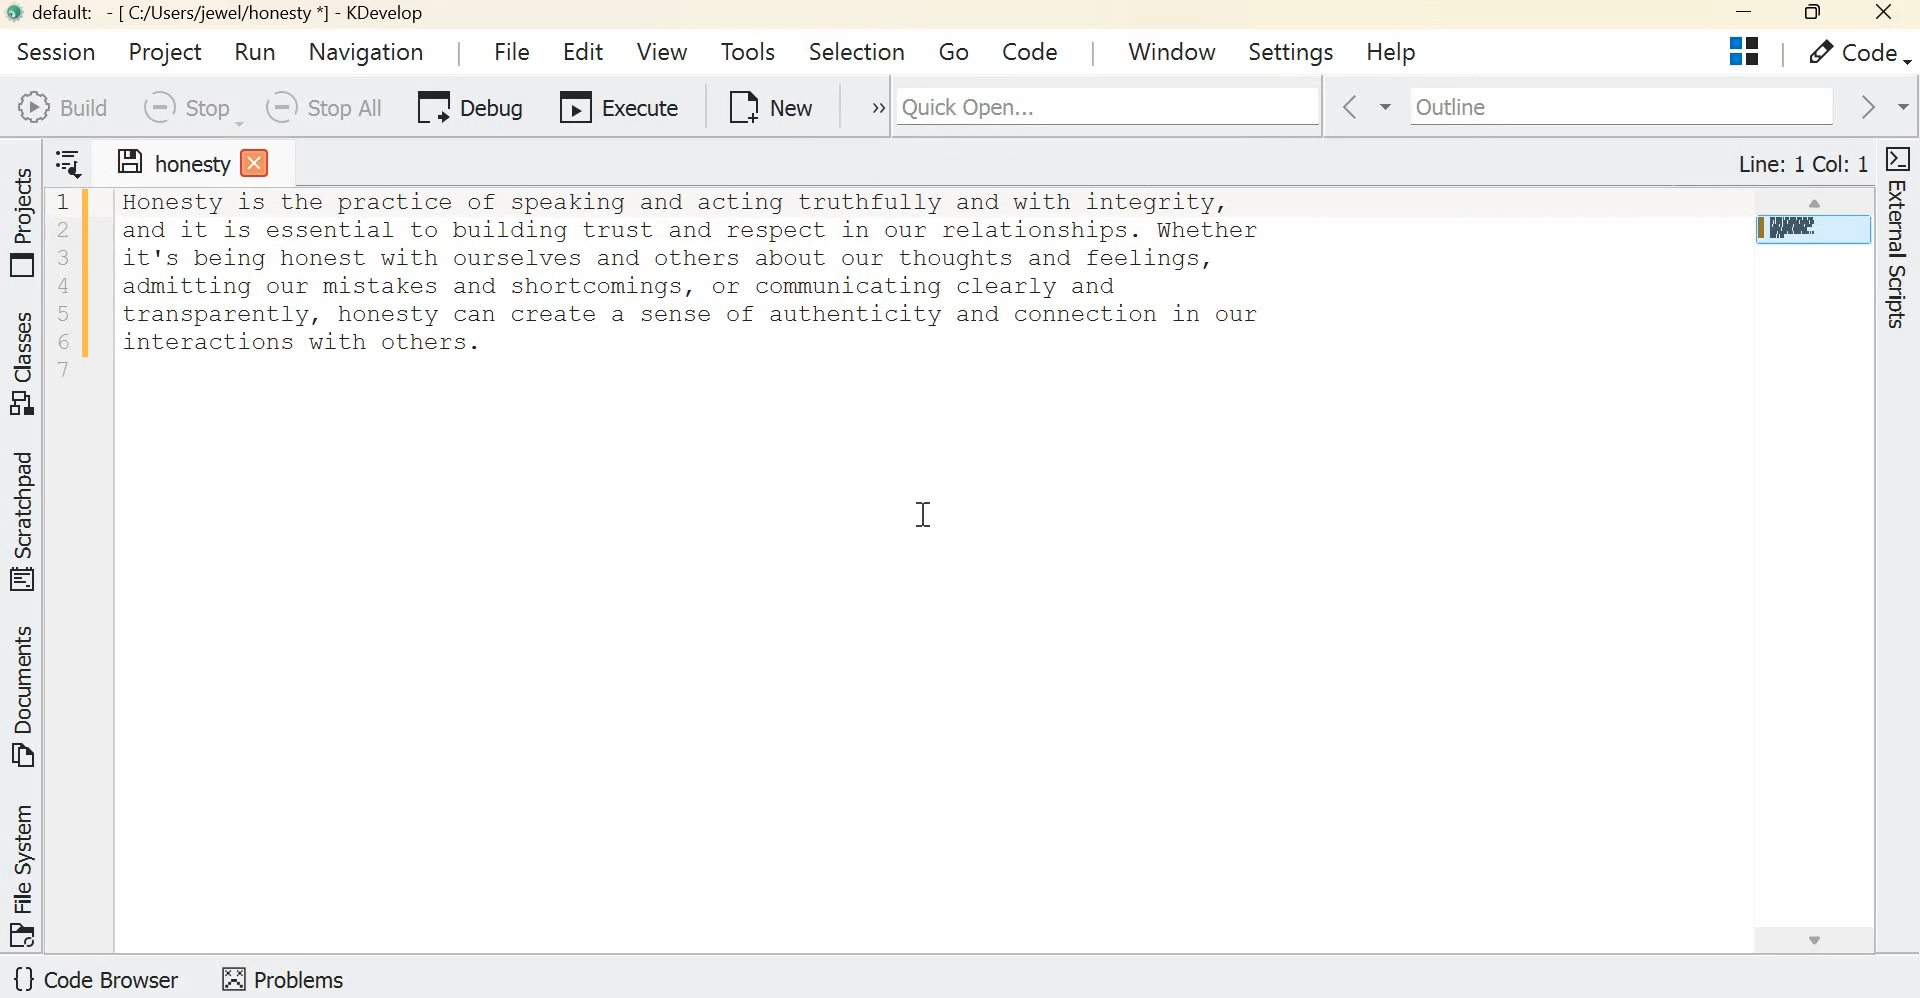 The height and width of the screenshot is (998, 1920). What do you see at coordinates (1604, 106) in the screenshot?
I see `Outline` at bounding box center [1604, 106].